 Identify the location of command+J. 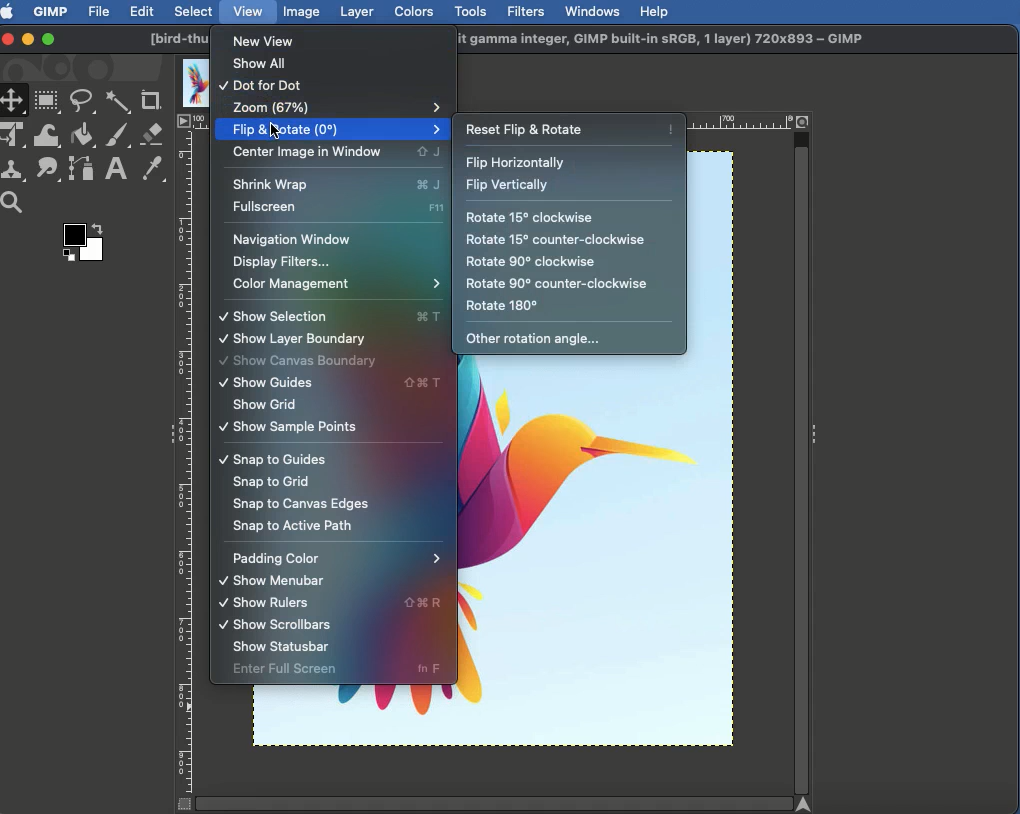
(434, 185).